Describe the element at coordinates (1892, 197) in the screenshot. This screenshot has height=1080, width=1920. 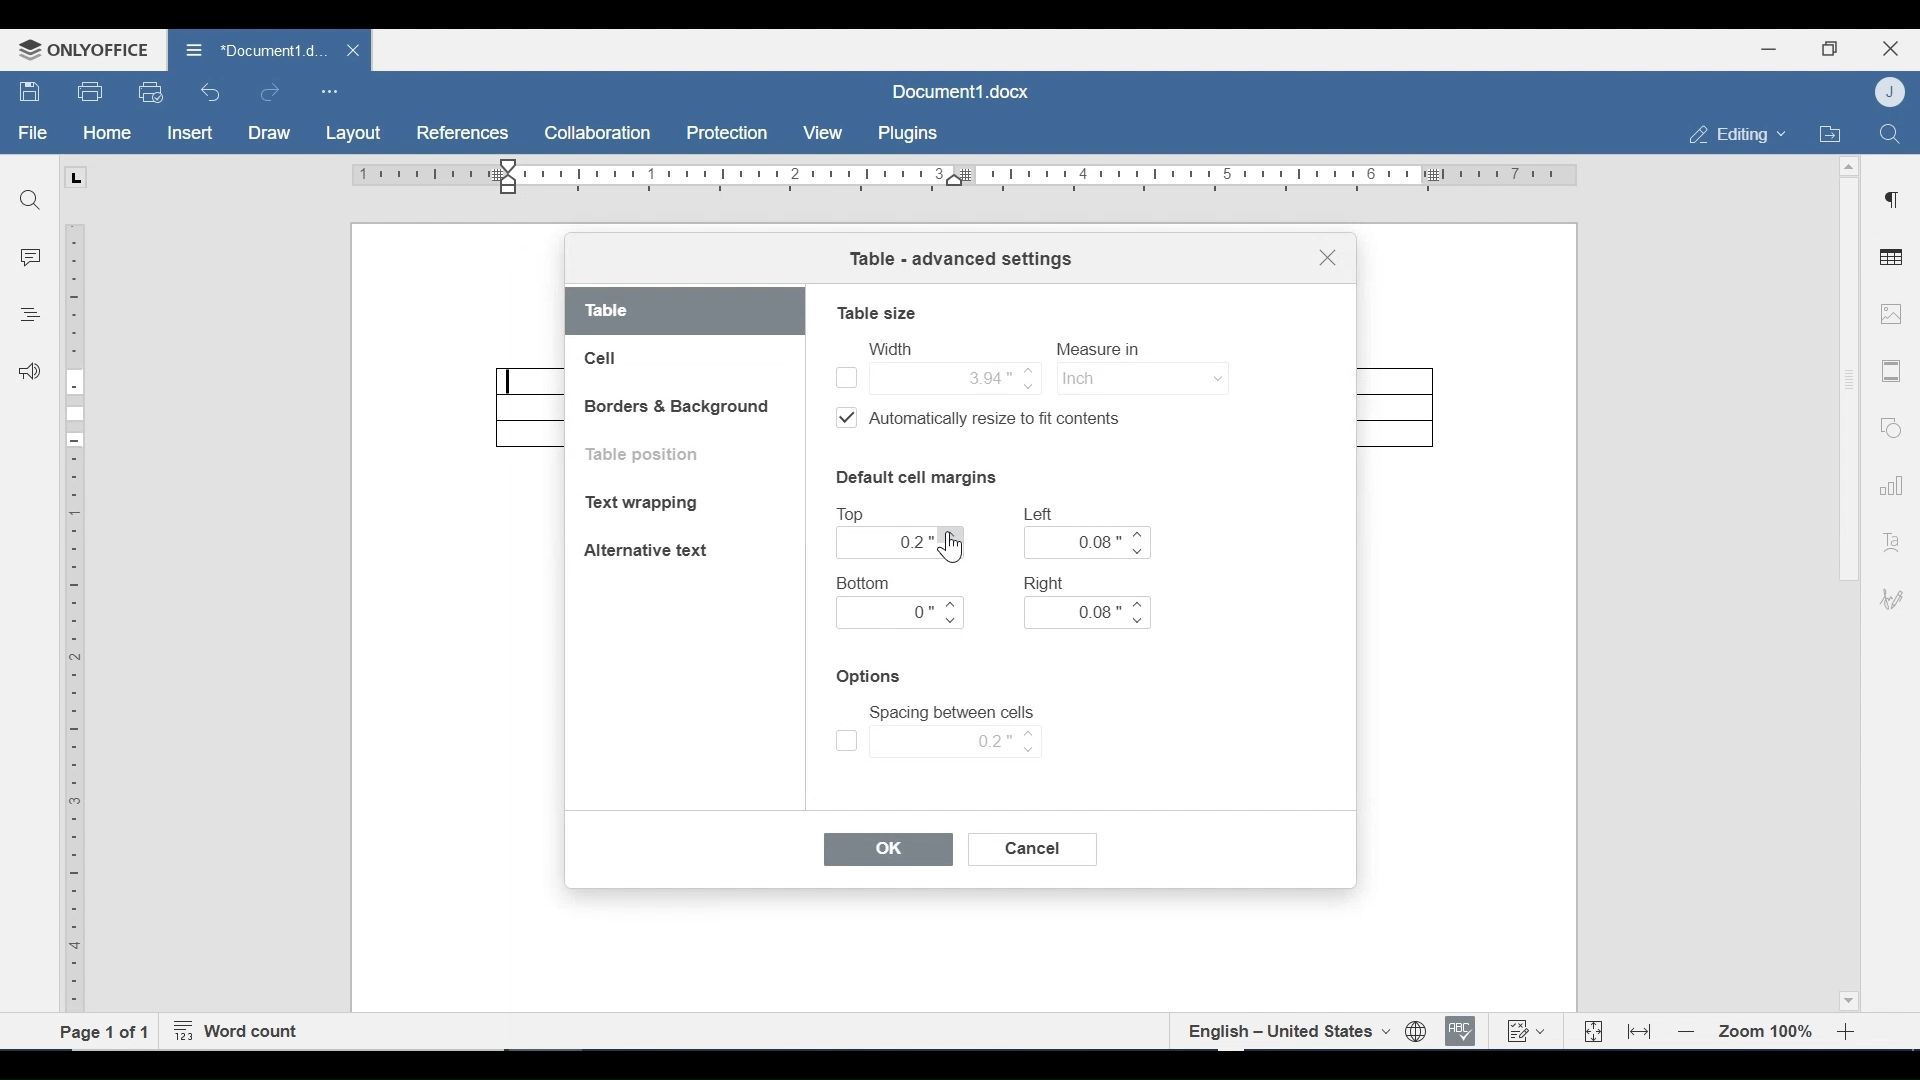
I see `Paragraph Settings` at that location.